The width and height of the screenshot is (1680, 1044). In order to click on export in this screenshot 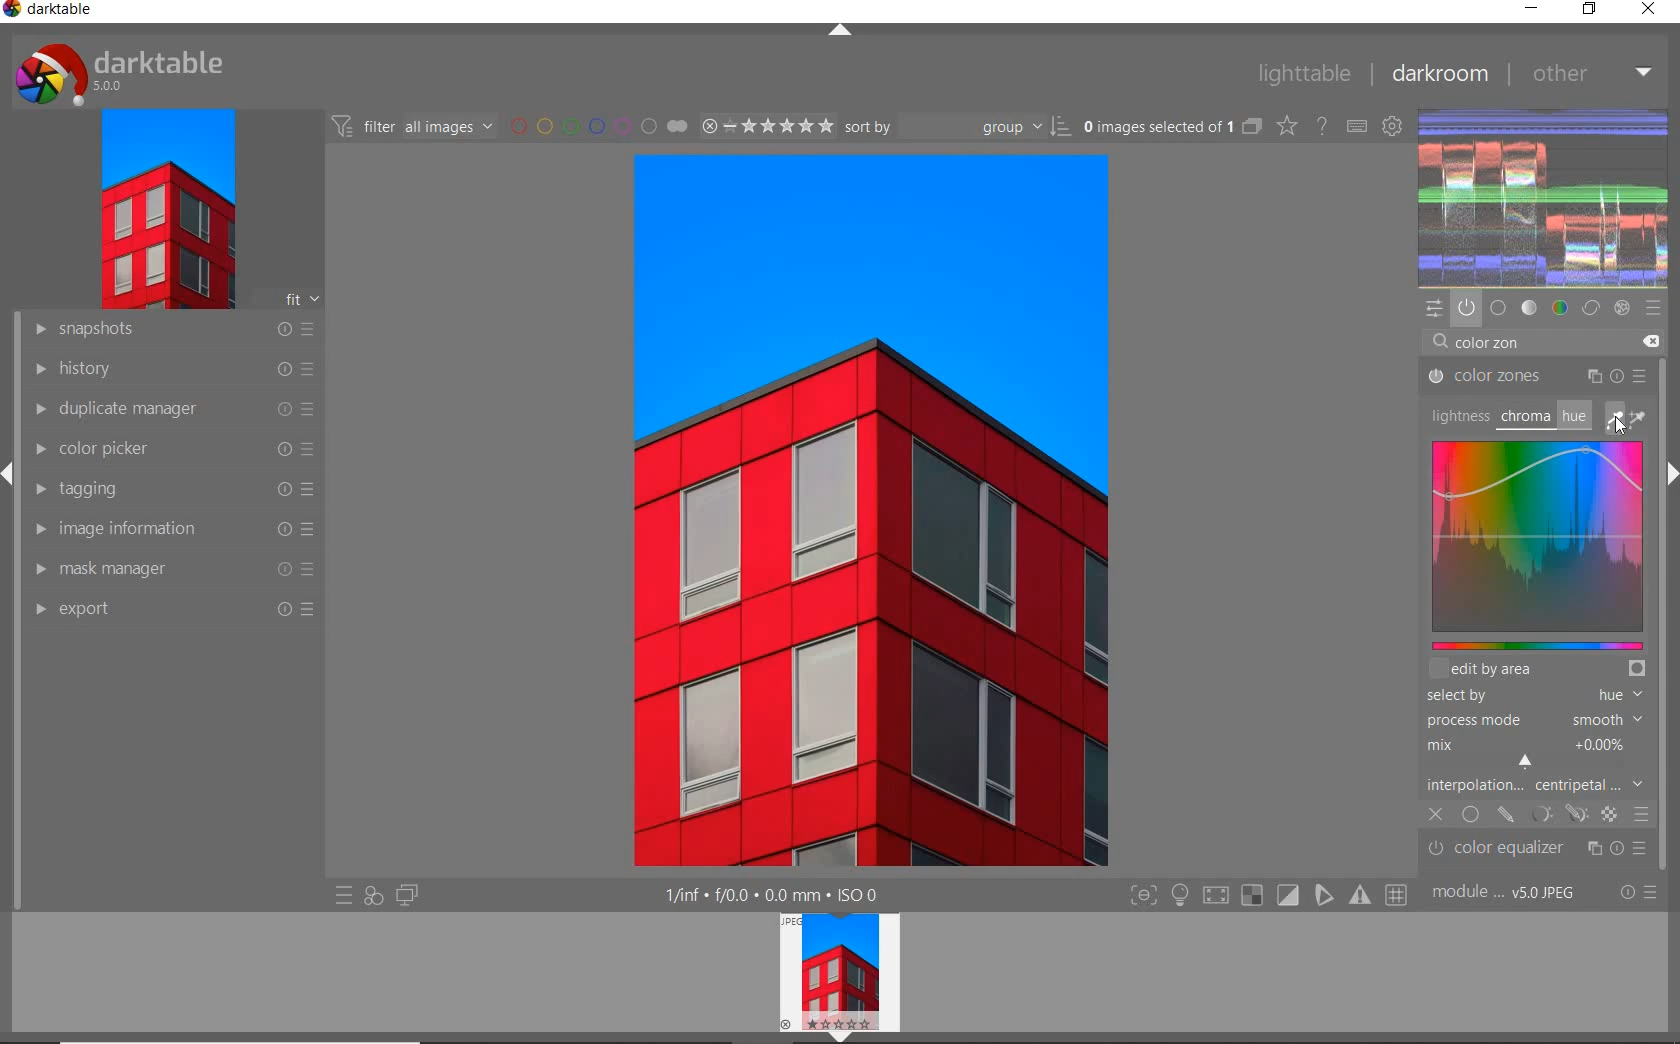, I will do `click(175, 610)`.